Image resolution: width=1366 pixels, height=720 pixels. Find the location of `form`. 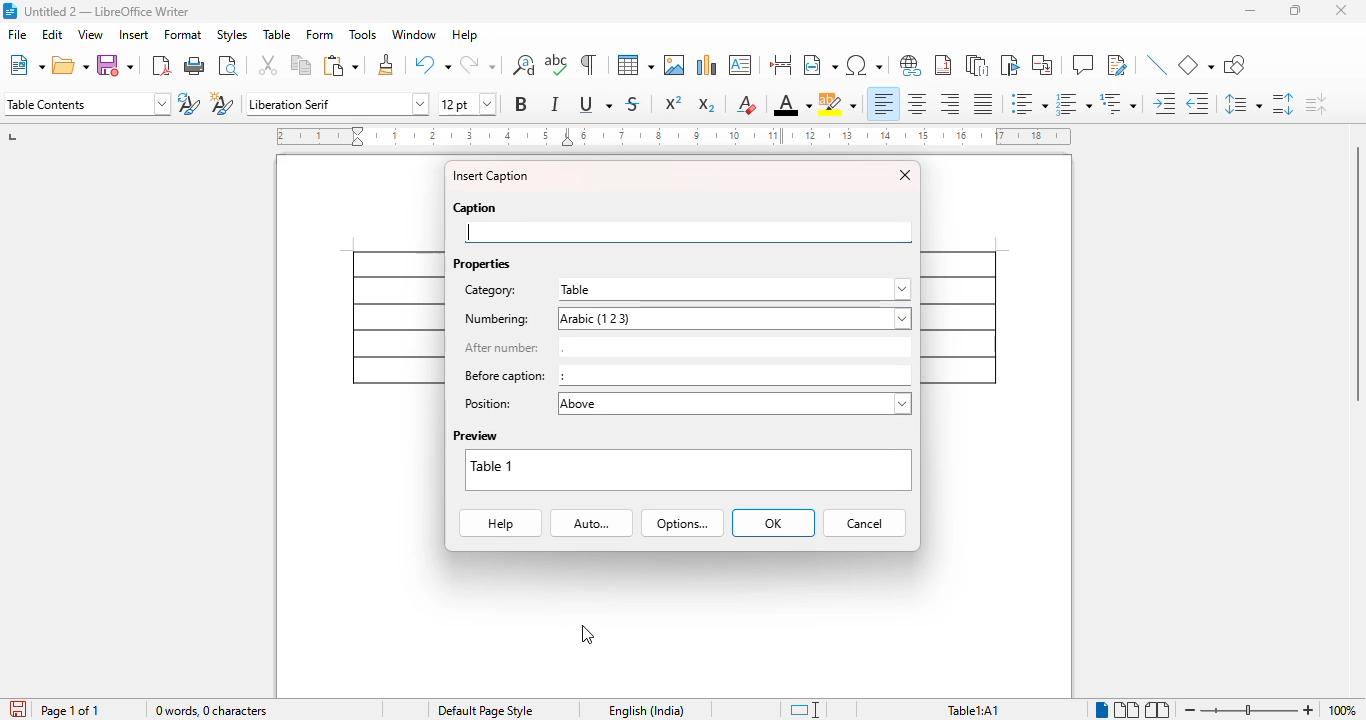

form is located at coordinates (319, 34).